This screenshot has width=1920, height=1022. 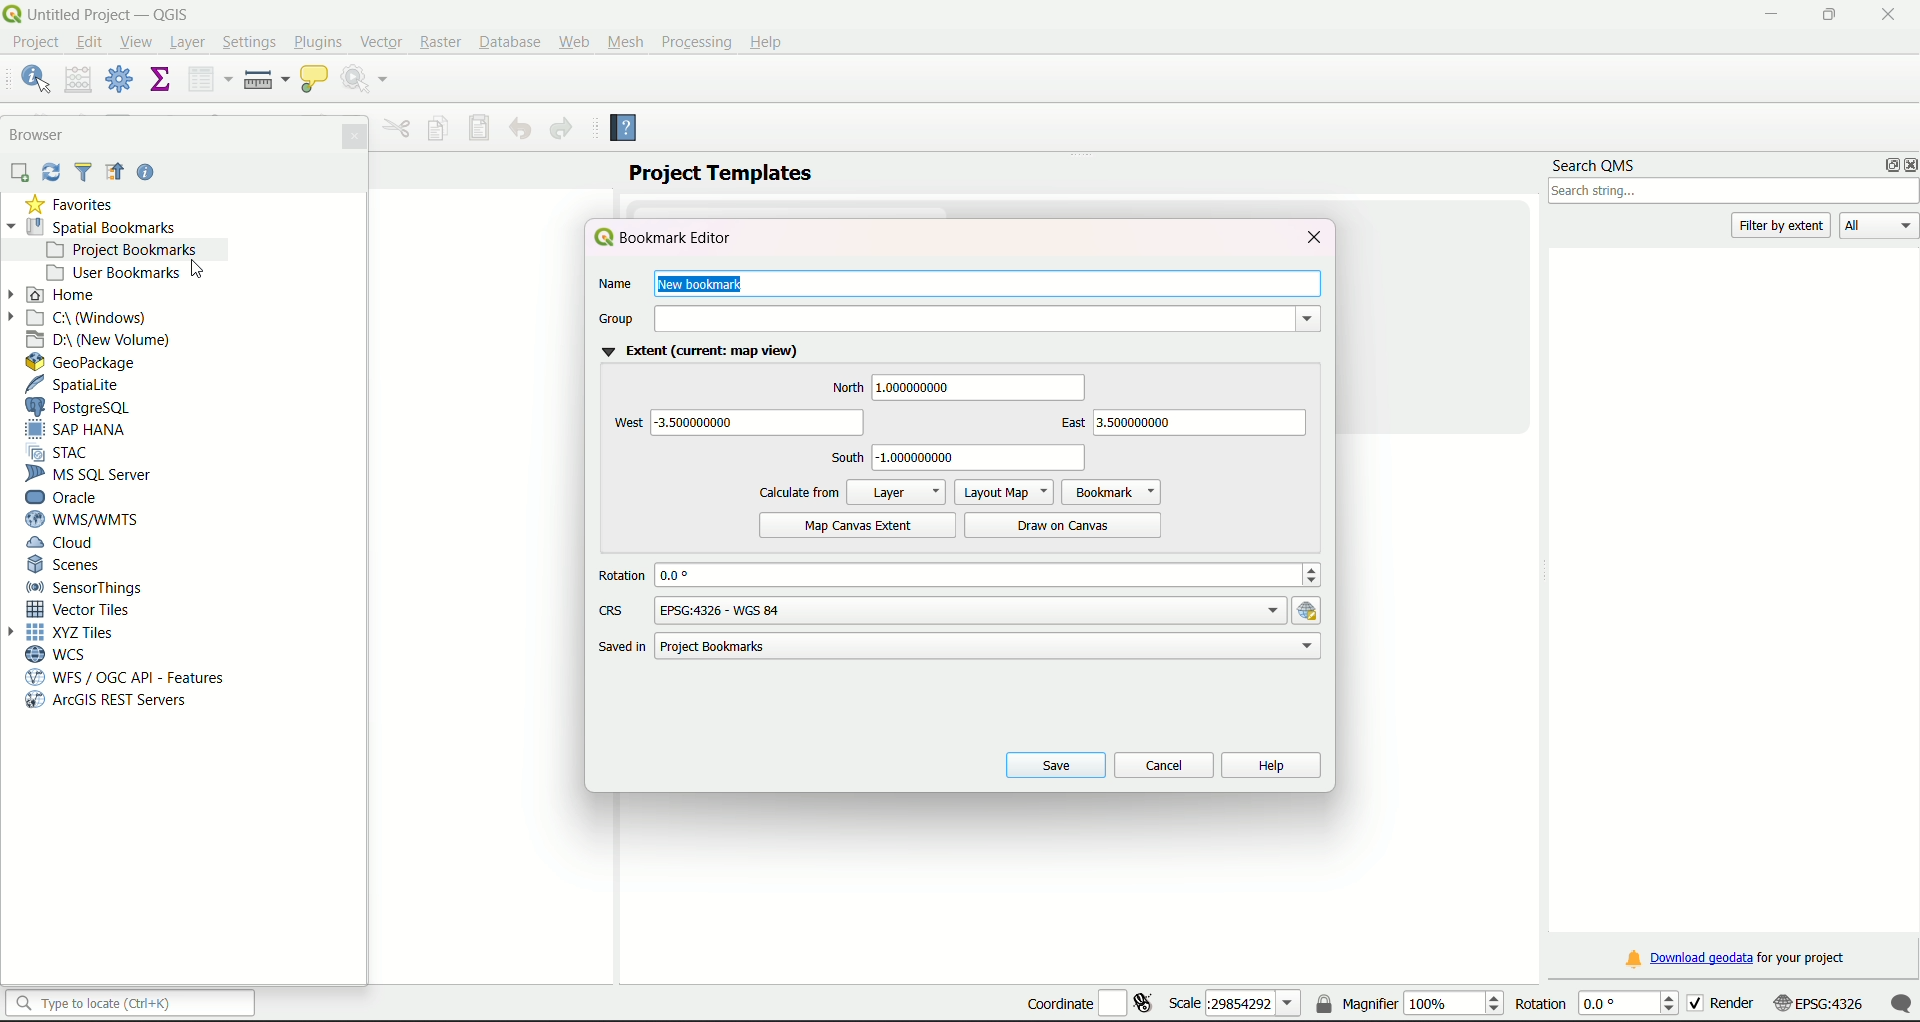 What do you see at coordinates (1165, 766) in the screenshot?
I see `cancel` at bounding box center [1165, 766].